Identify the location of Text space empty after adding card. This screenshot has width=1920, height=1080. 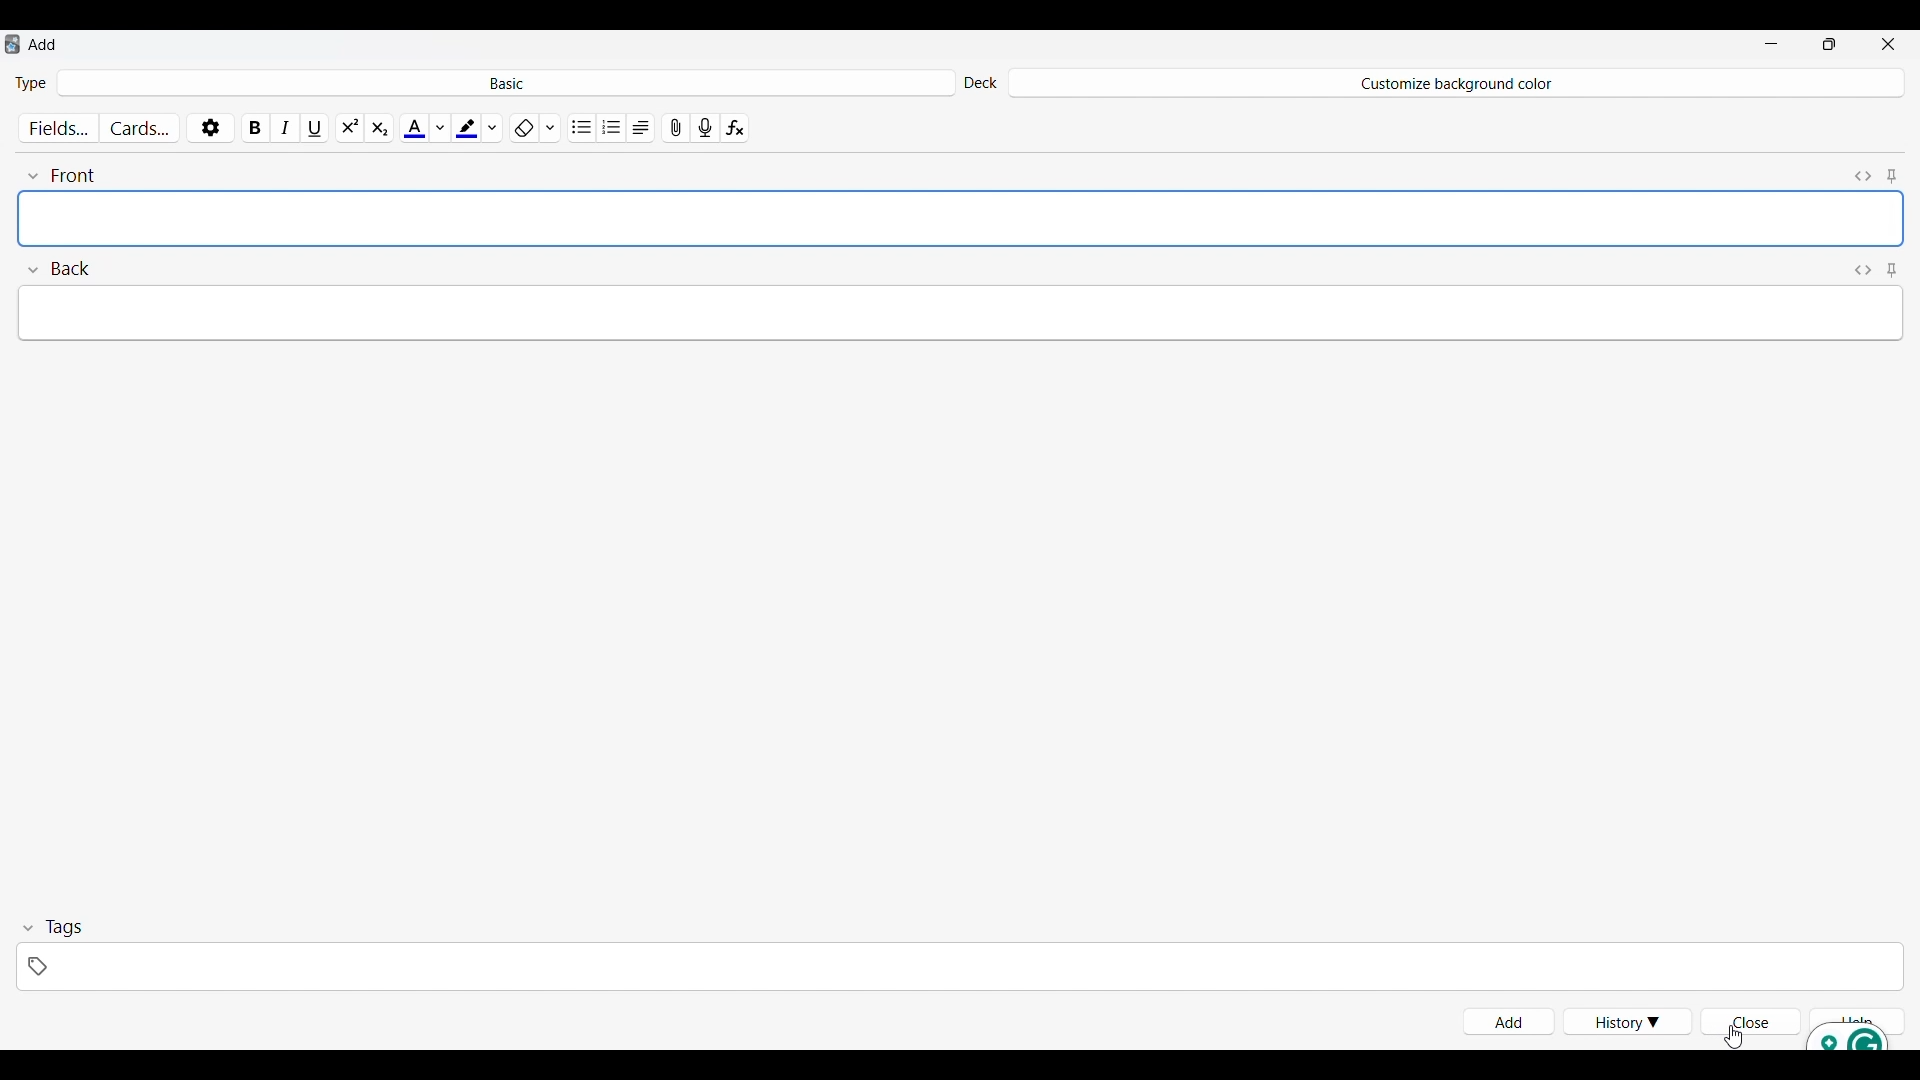
(960, 218).